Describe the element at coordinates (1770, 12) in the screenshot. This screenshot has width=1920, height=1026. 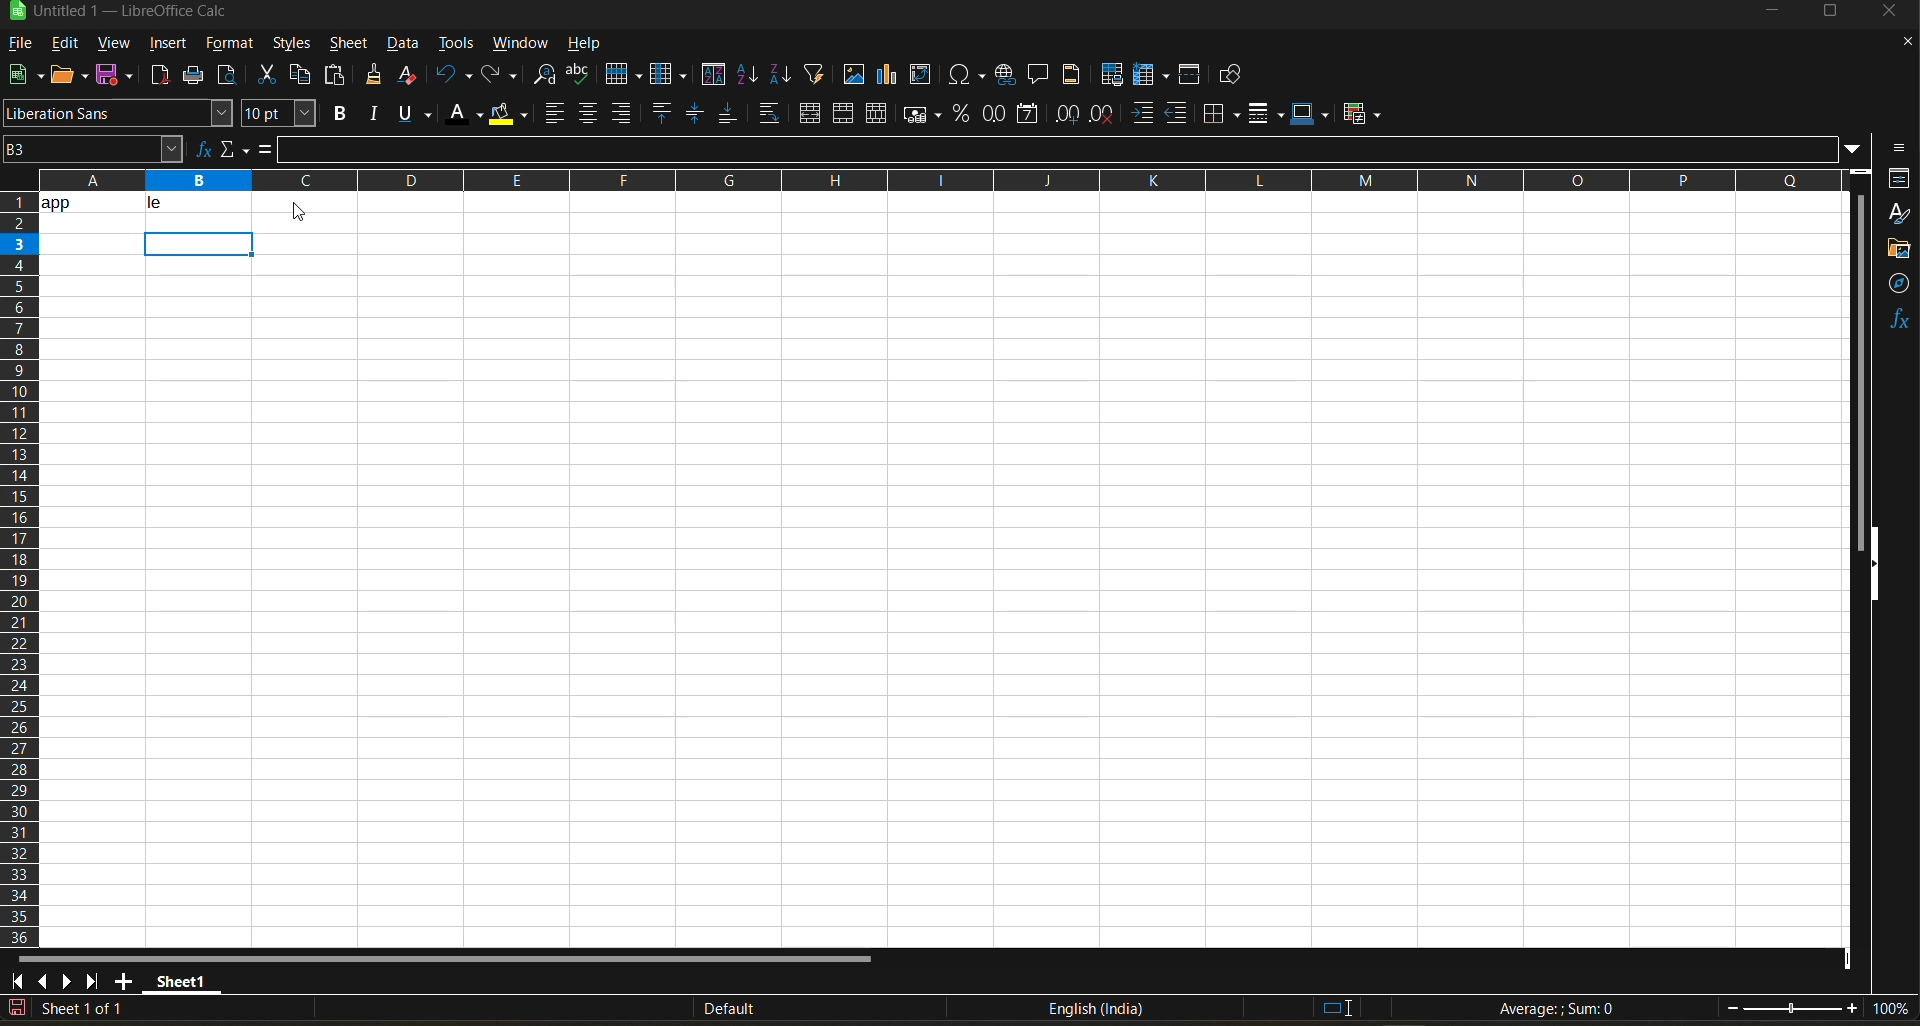
I see `minimize` at that location.